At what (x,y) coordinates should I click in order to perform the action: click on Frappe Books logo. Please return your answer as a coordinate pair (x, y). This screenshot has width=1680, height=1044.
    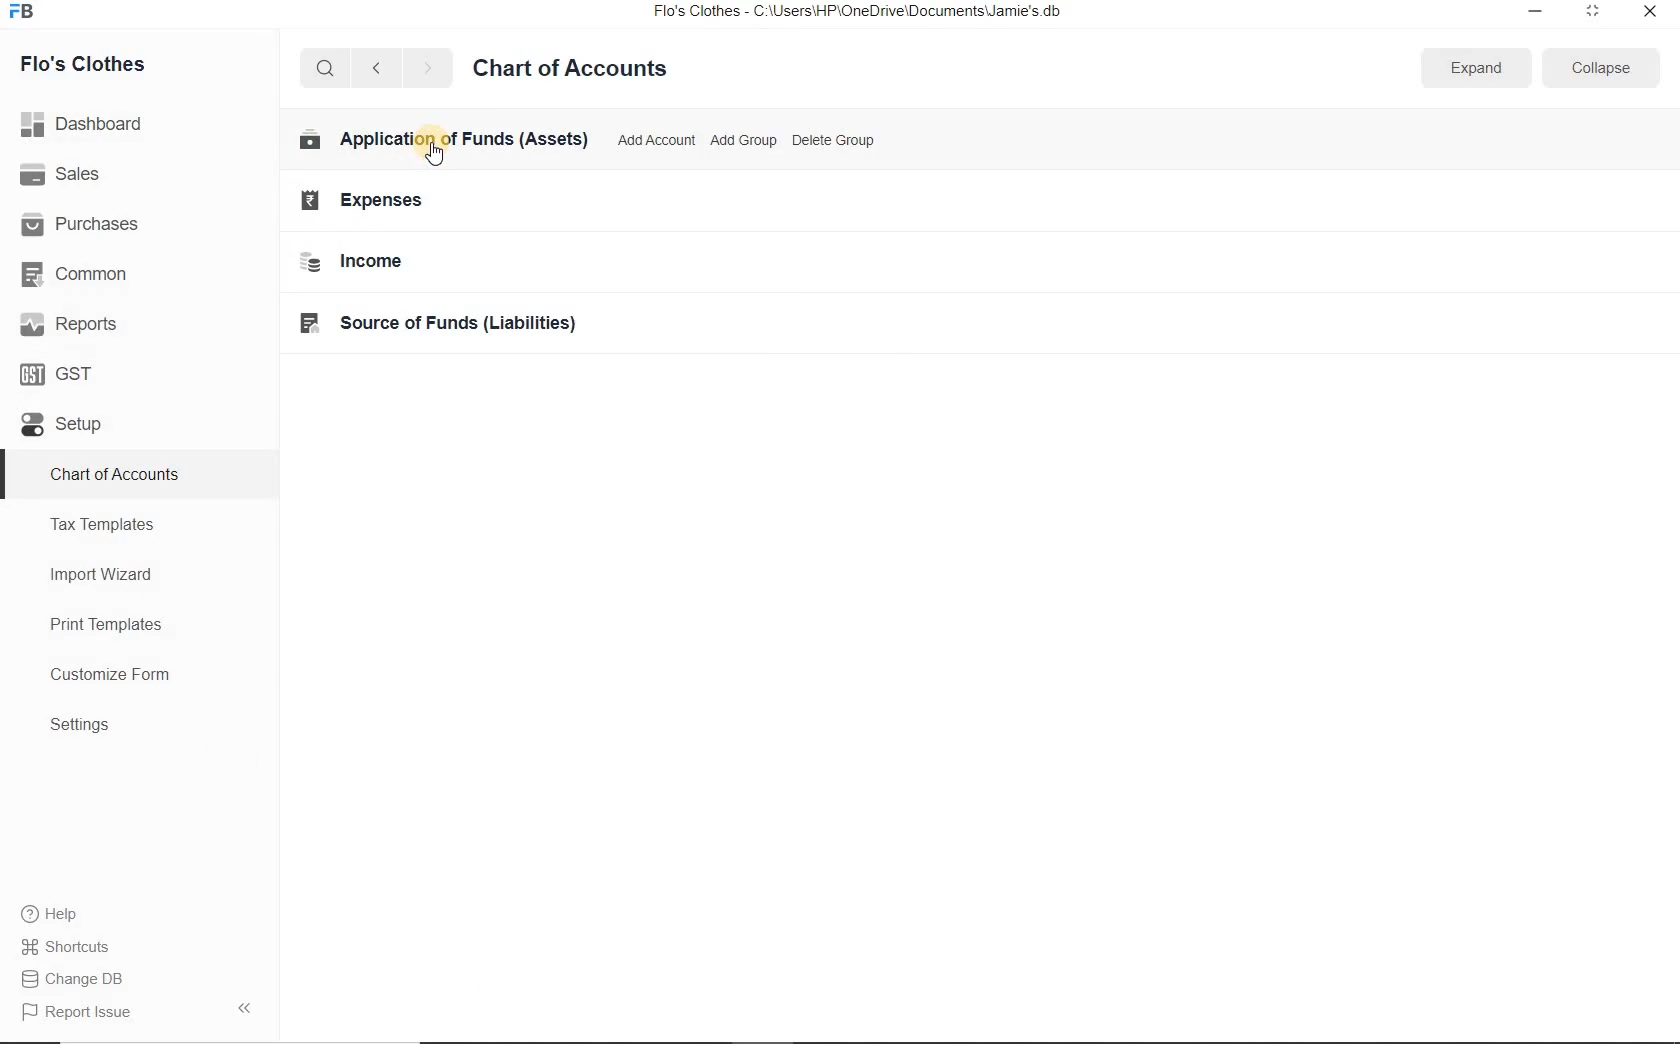
    Looking at the image, I should click on (26, 14).